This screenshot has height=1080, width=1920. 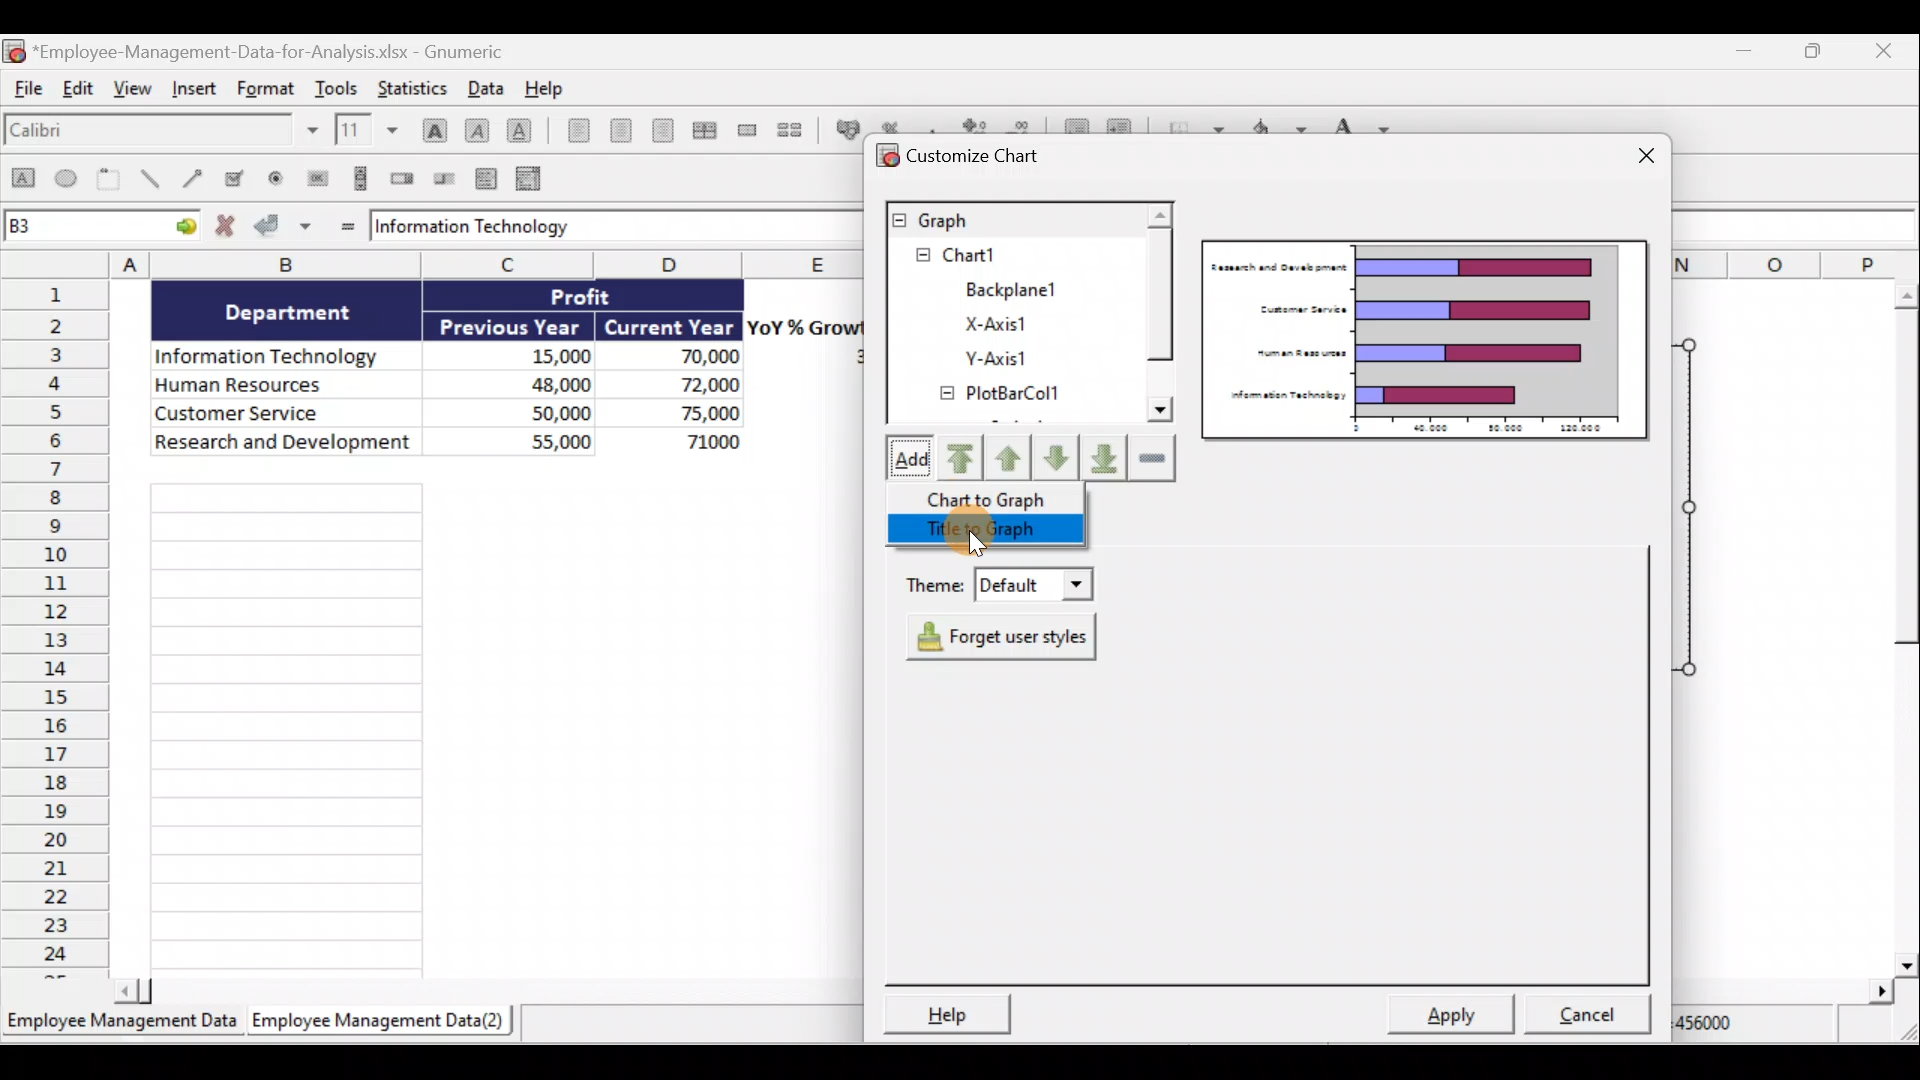 I want to click on Customize chart, so click(x=976, y=155).